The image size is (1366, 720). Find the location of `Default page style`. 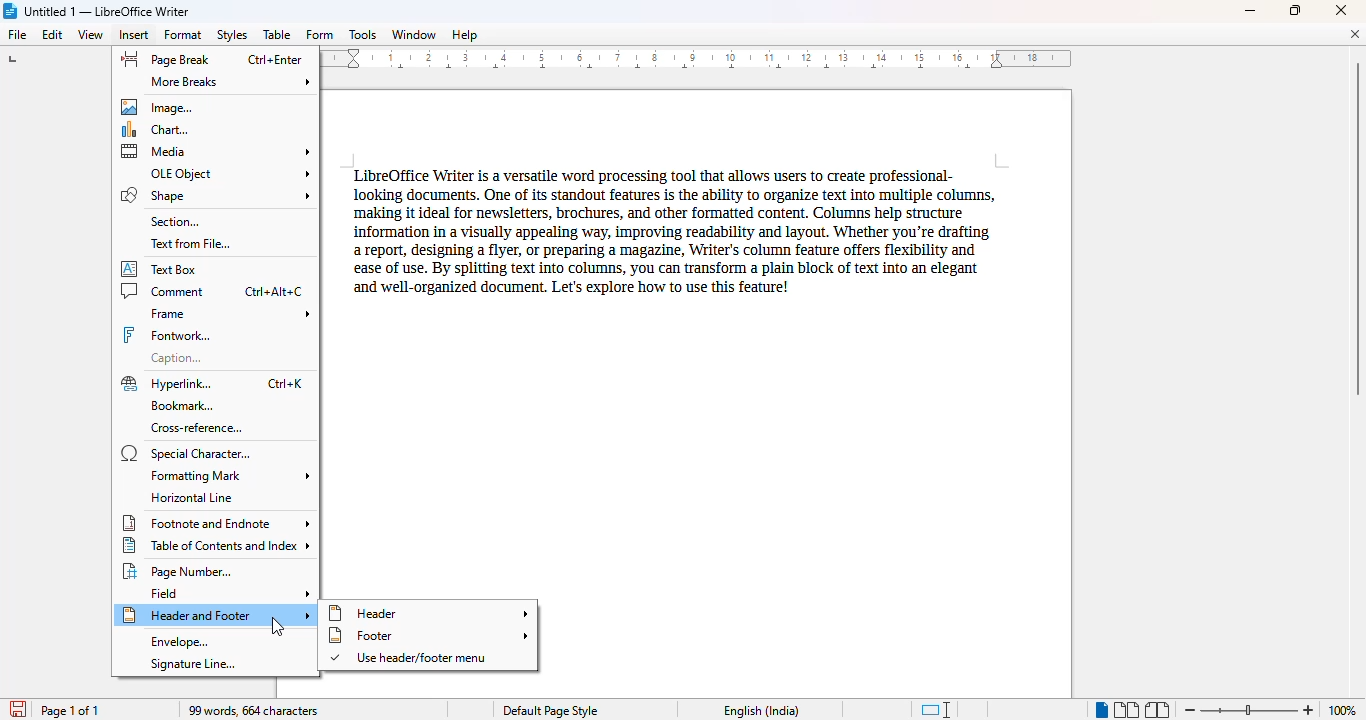

Default page style is located at coordinates (550, 711).